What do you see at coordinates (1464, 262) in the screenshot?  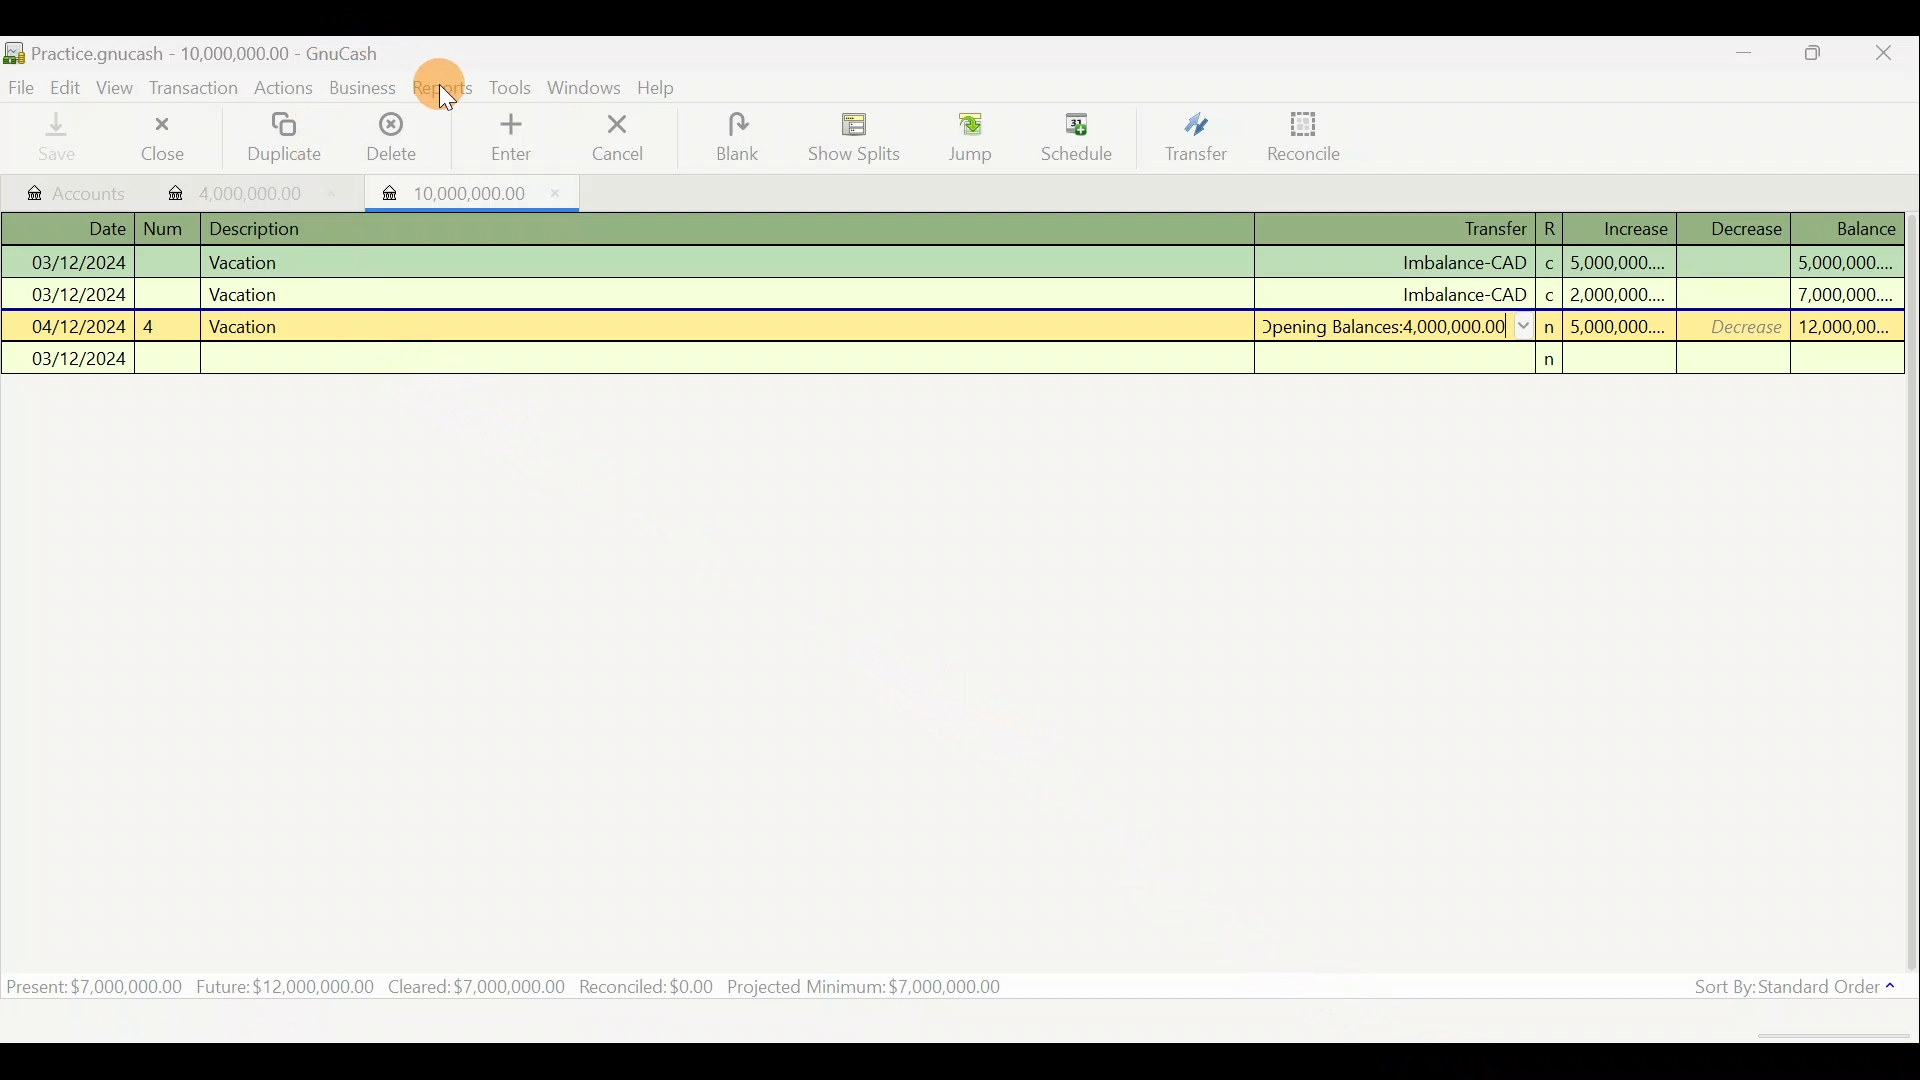 I see `Imbalance-CAD` at bounding box center [1464, 262].